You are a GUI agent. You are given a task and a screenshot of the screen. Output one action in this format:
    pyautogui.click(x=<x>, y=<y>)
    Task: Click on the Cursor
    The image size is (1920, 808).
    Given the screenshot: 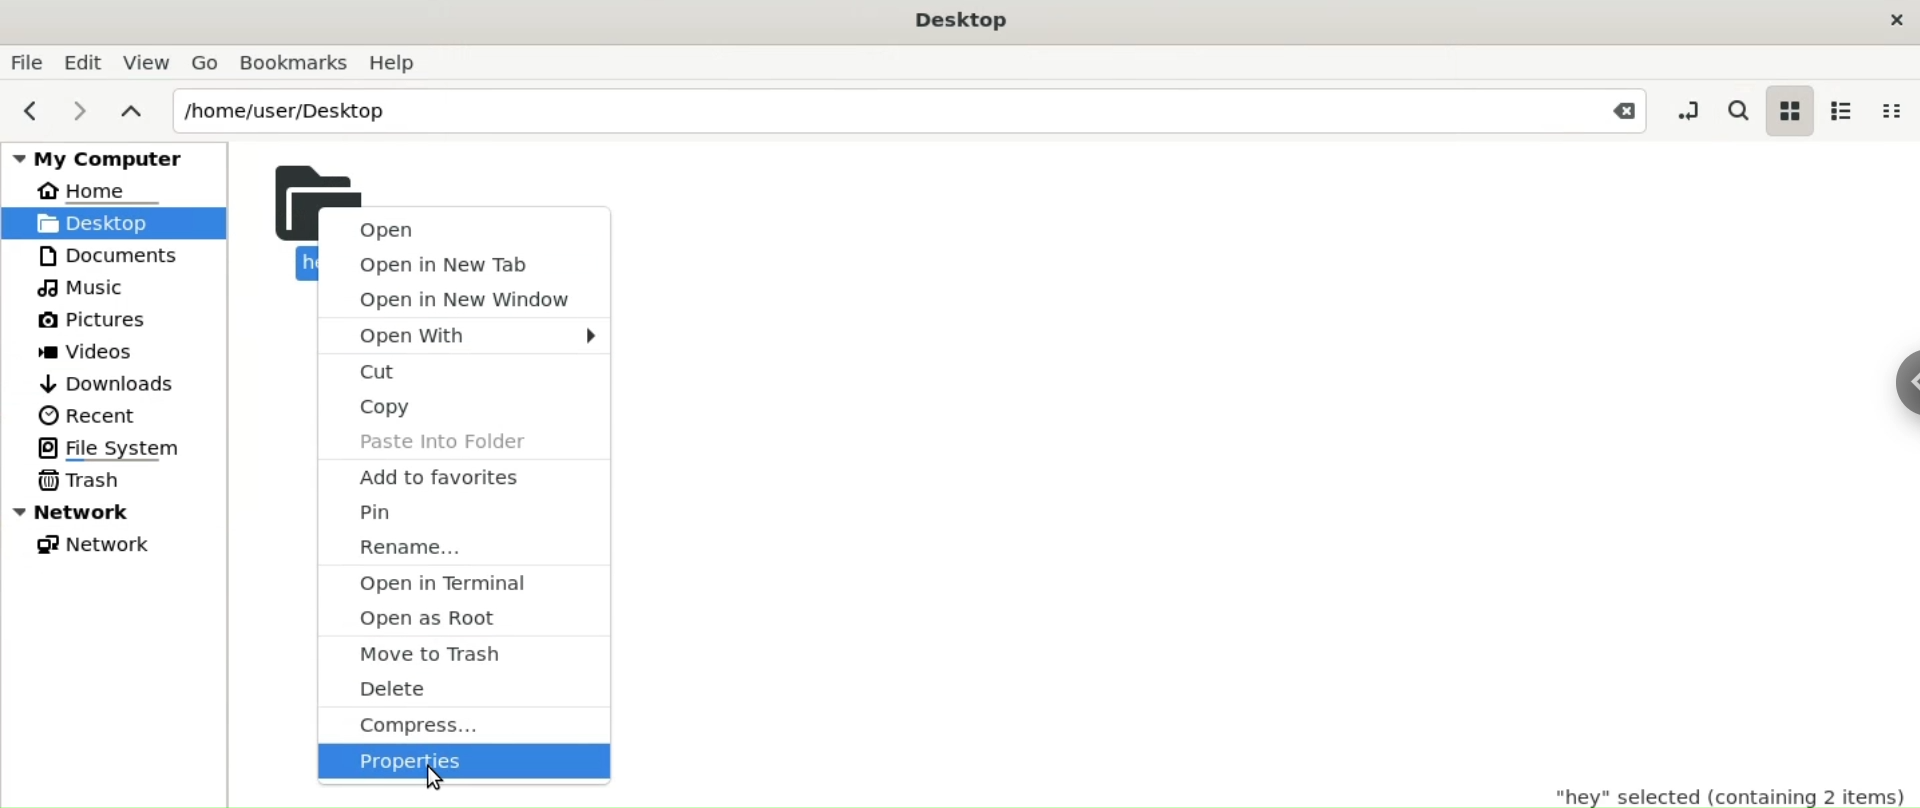 What is the action you would take?
    pyautogui.click(x=428, y=782)
    